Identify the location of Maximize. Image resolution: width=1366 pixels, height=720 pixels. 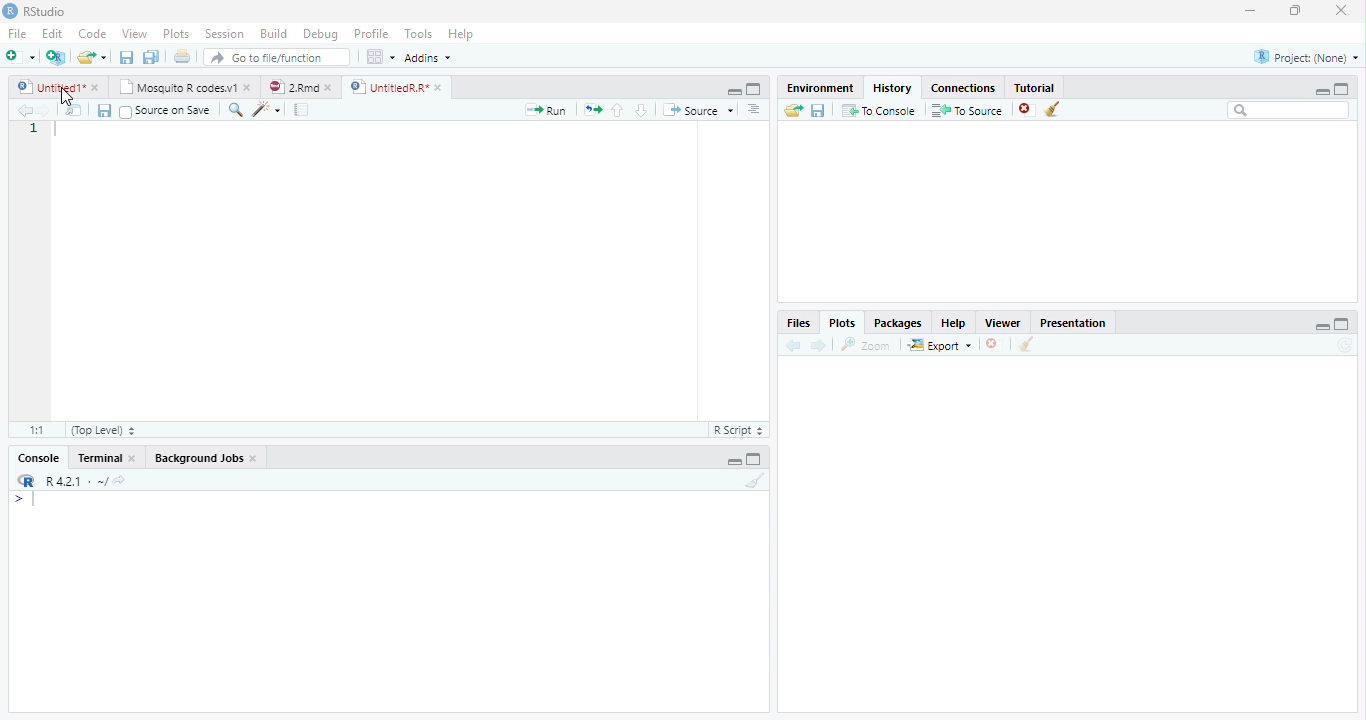
(1341, 325).